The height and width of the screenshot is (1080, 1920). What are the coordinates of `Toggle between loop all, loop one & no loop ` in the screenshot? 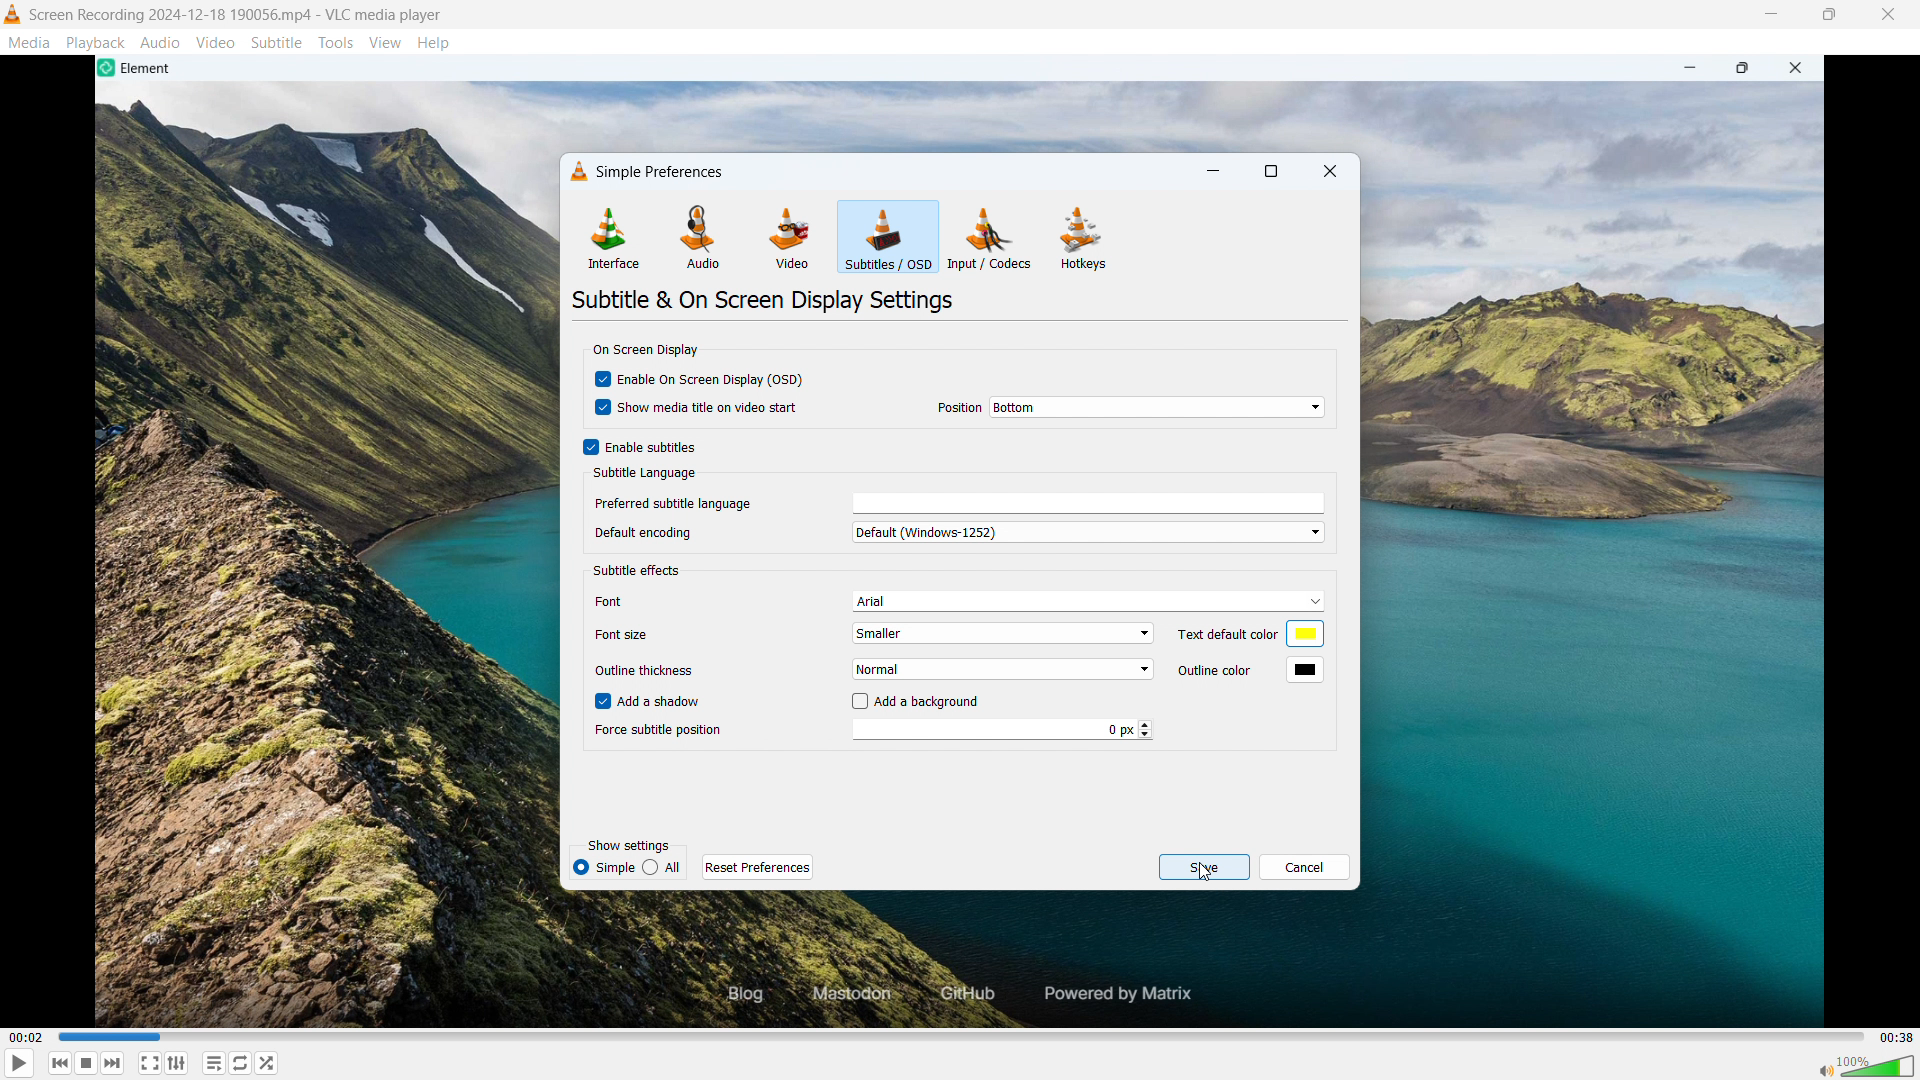 It's located at (241, 1062).